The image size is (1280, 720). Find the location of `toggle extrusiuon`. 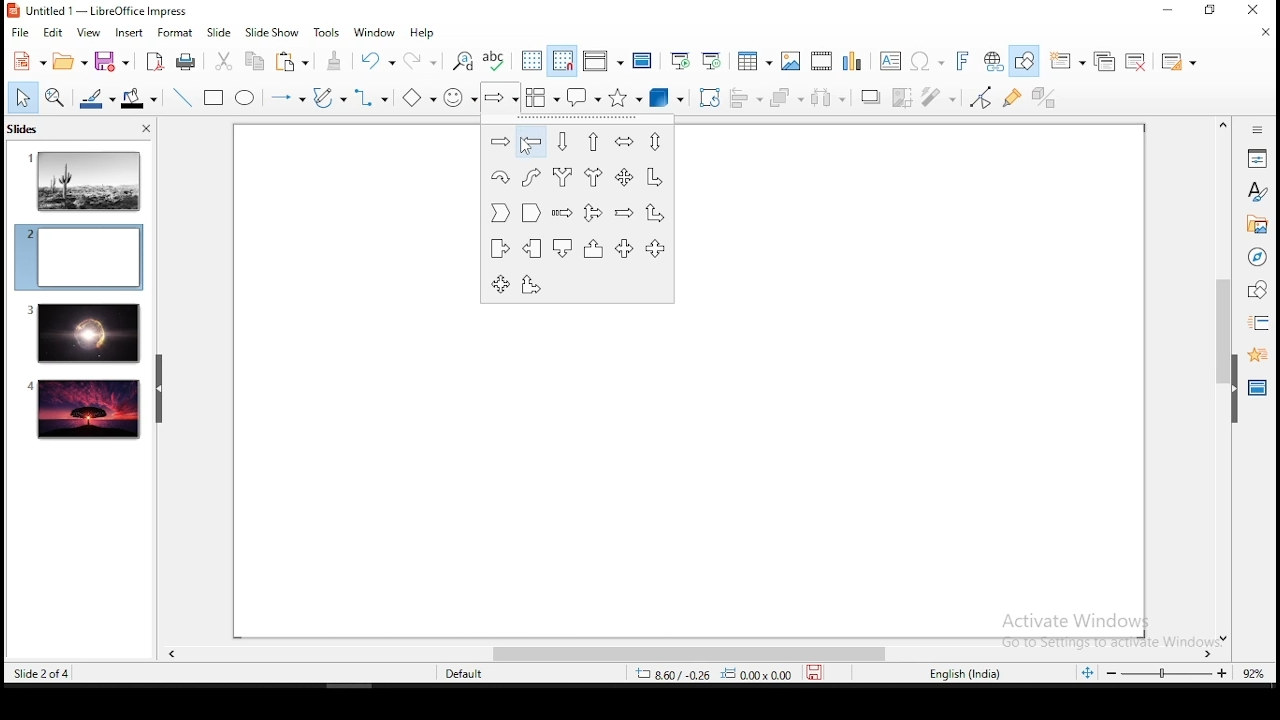

toggle extrusiuon is located at coordinates (1046, 97).